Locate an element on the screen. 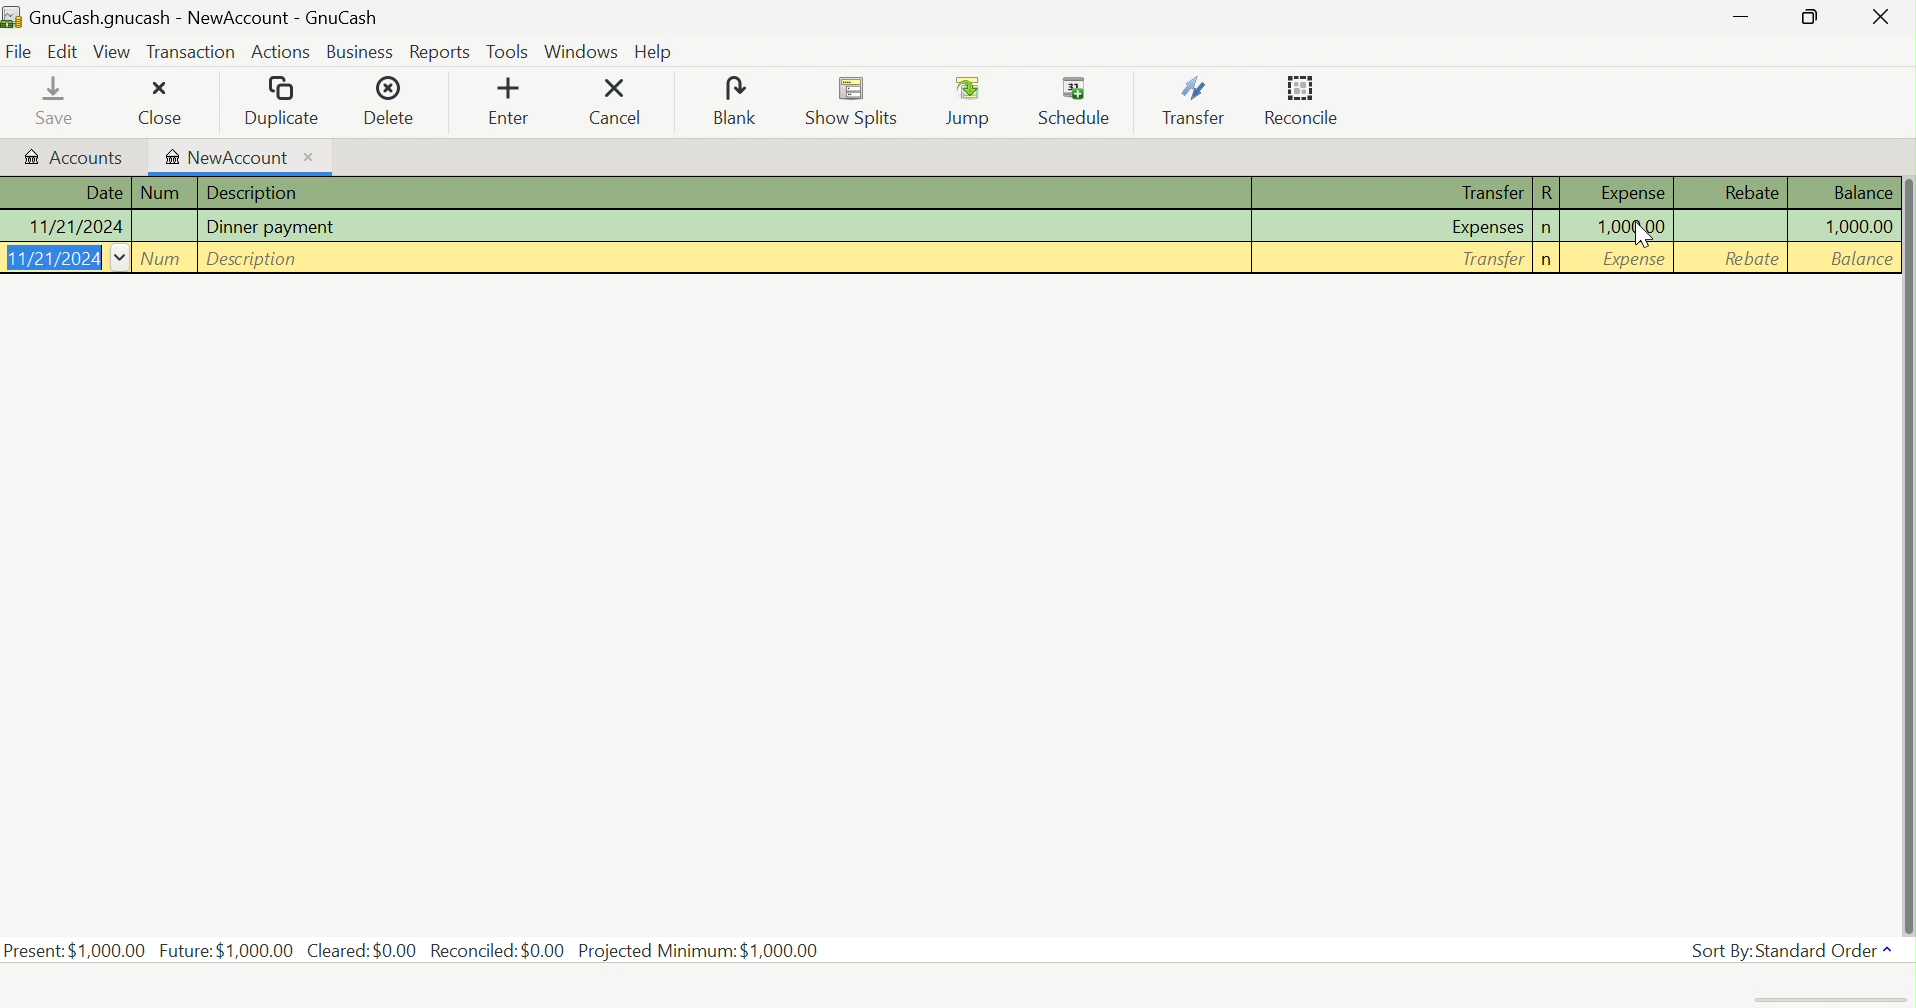 The height and width of the screenshot is (1008, 1916). Dinner is located at coordinates (278, 227).